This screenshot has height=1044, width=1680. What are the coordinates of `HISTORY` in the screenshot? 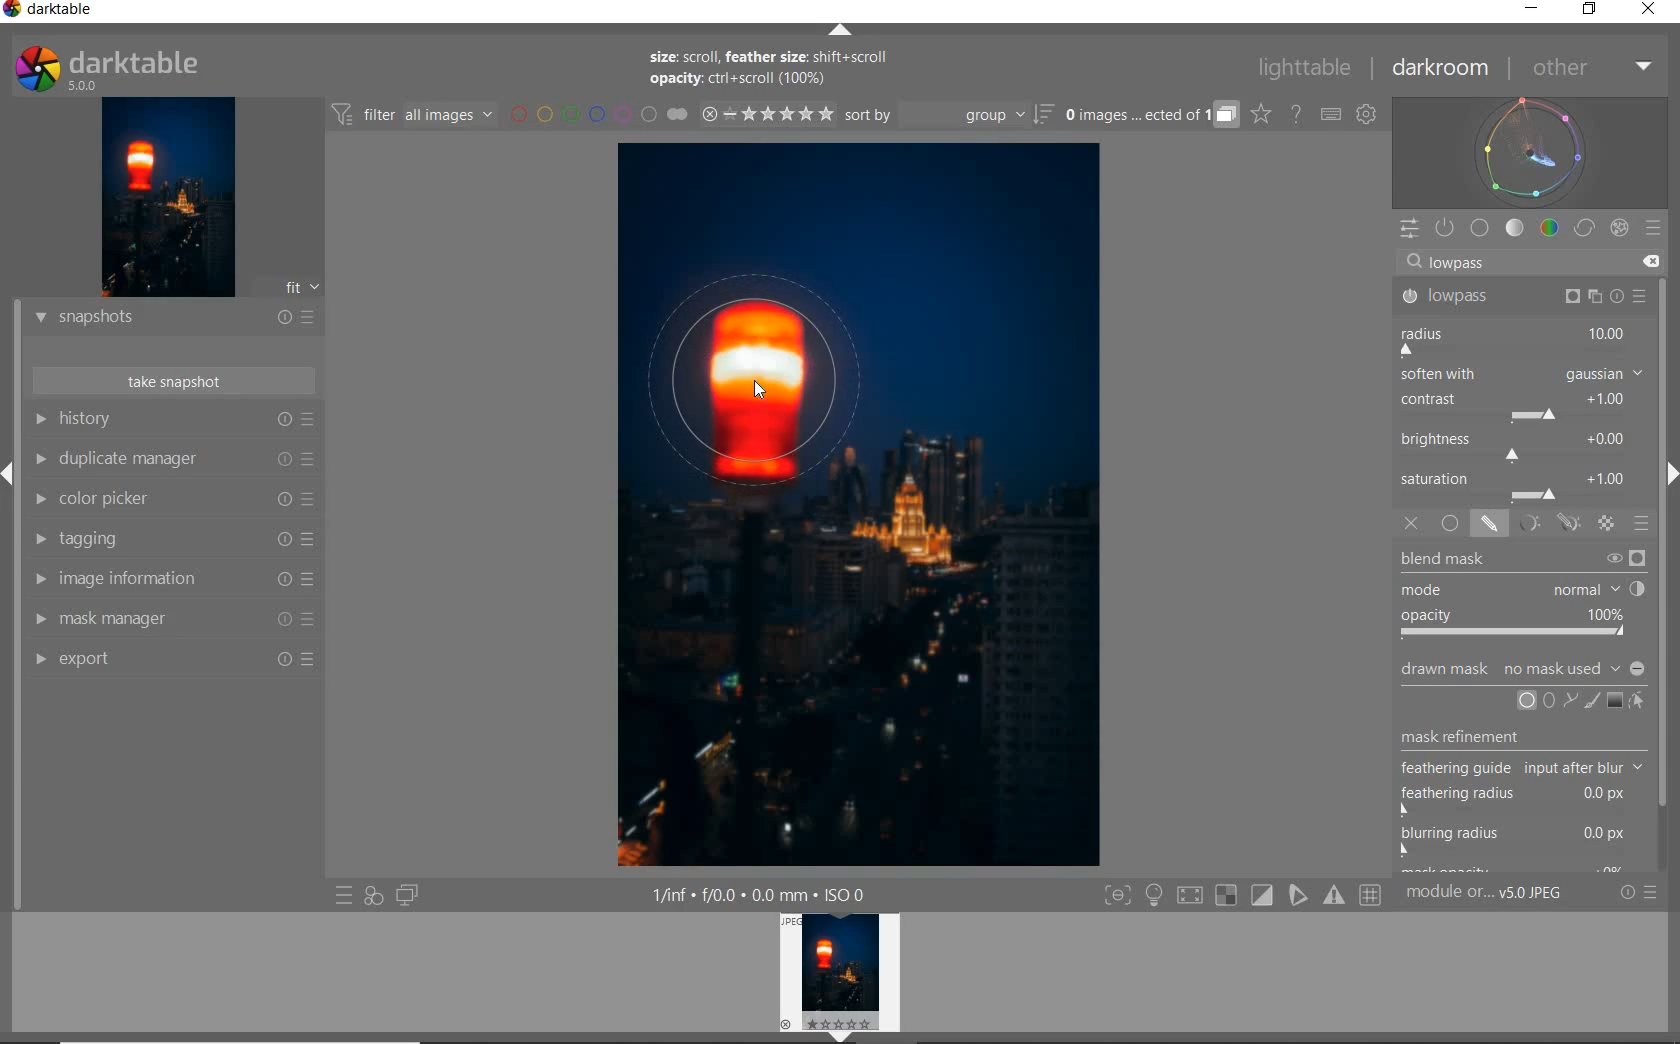 It's located at (172, 421).